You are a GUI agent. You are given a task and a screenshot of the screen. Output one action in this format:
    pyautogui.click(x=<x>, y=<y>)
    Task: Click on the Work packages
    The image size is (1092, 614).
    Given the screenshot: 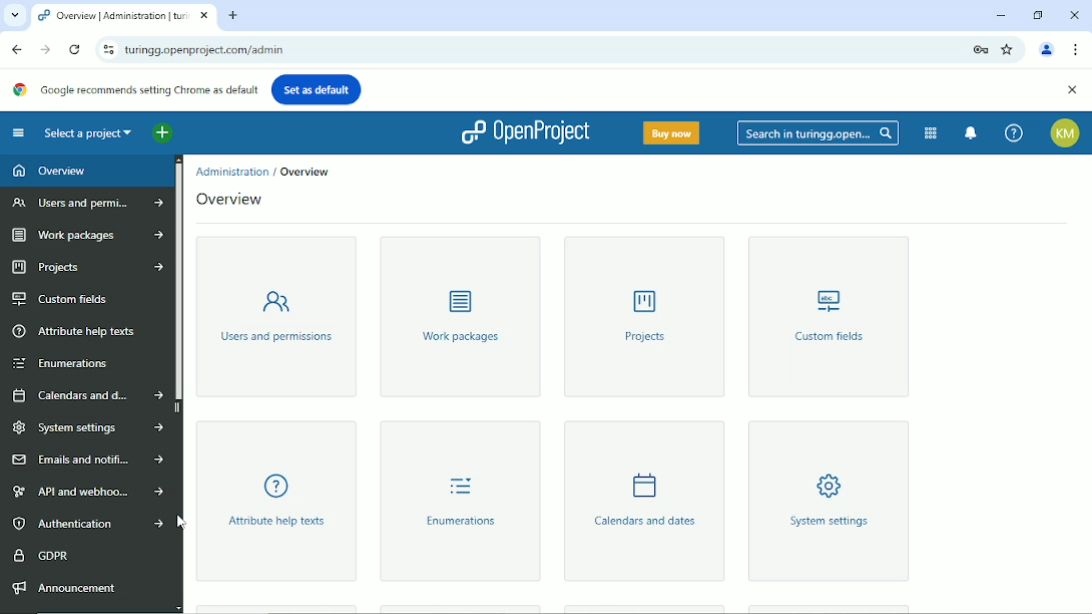 What is the action you would take?
    pyautogui.click(x=83, y=235)
    